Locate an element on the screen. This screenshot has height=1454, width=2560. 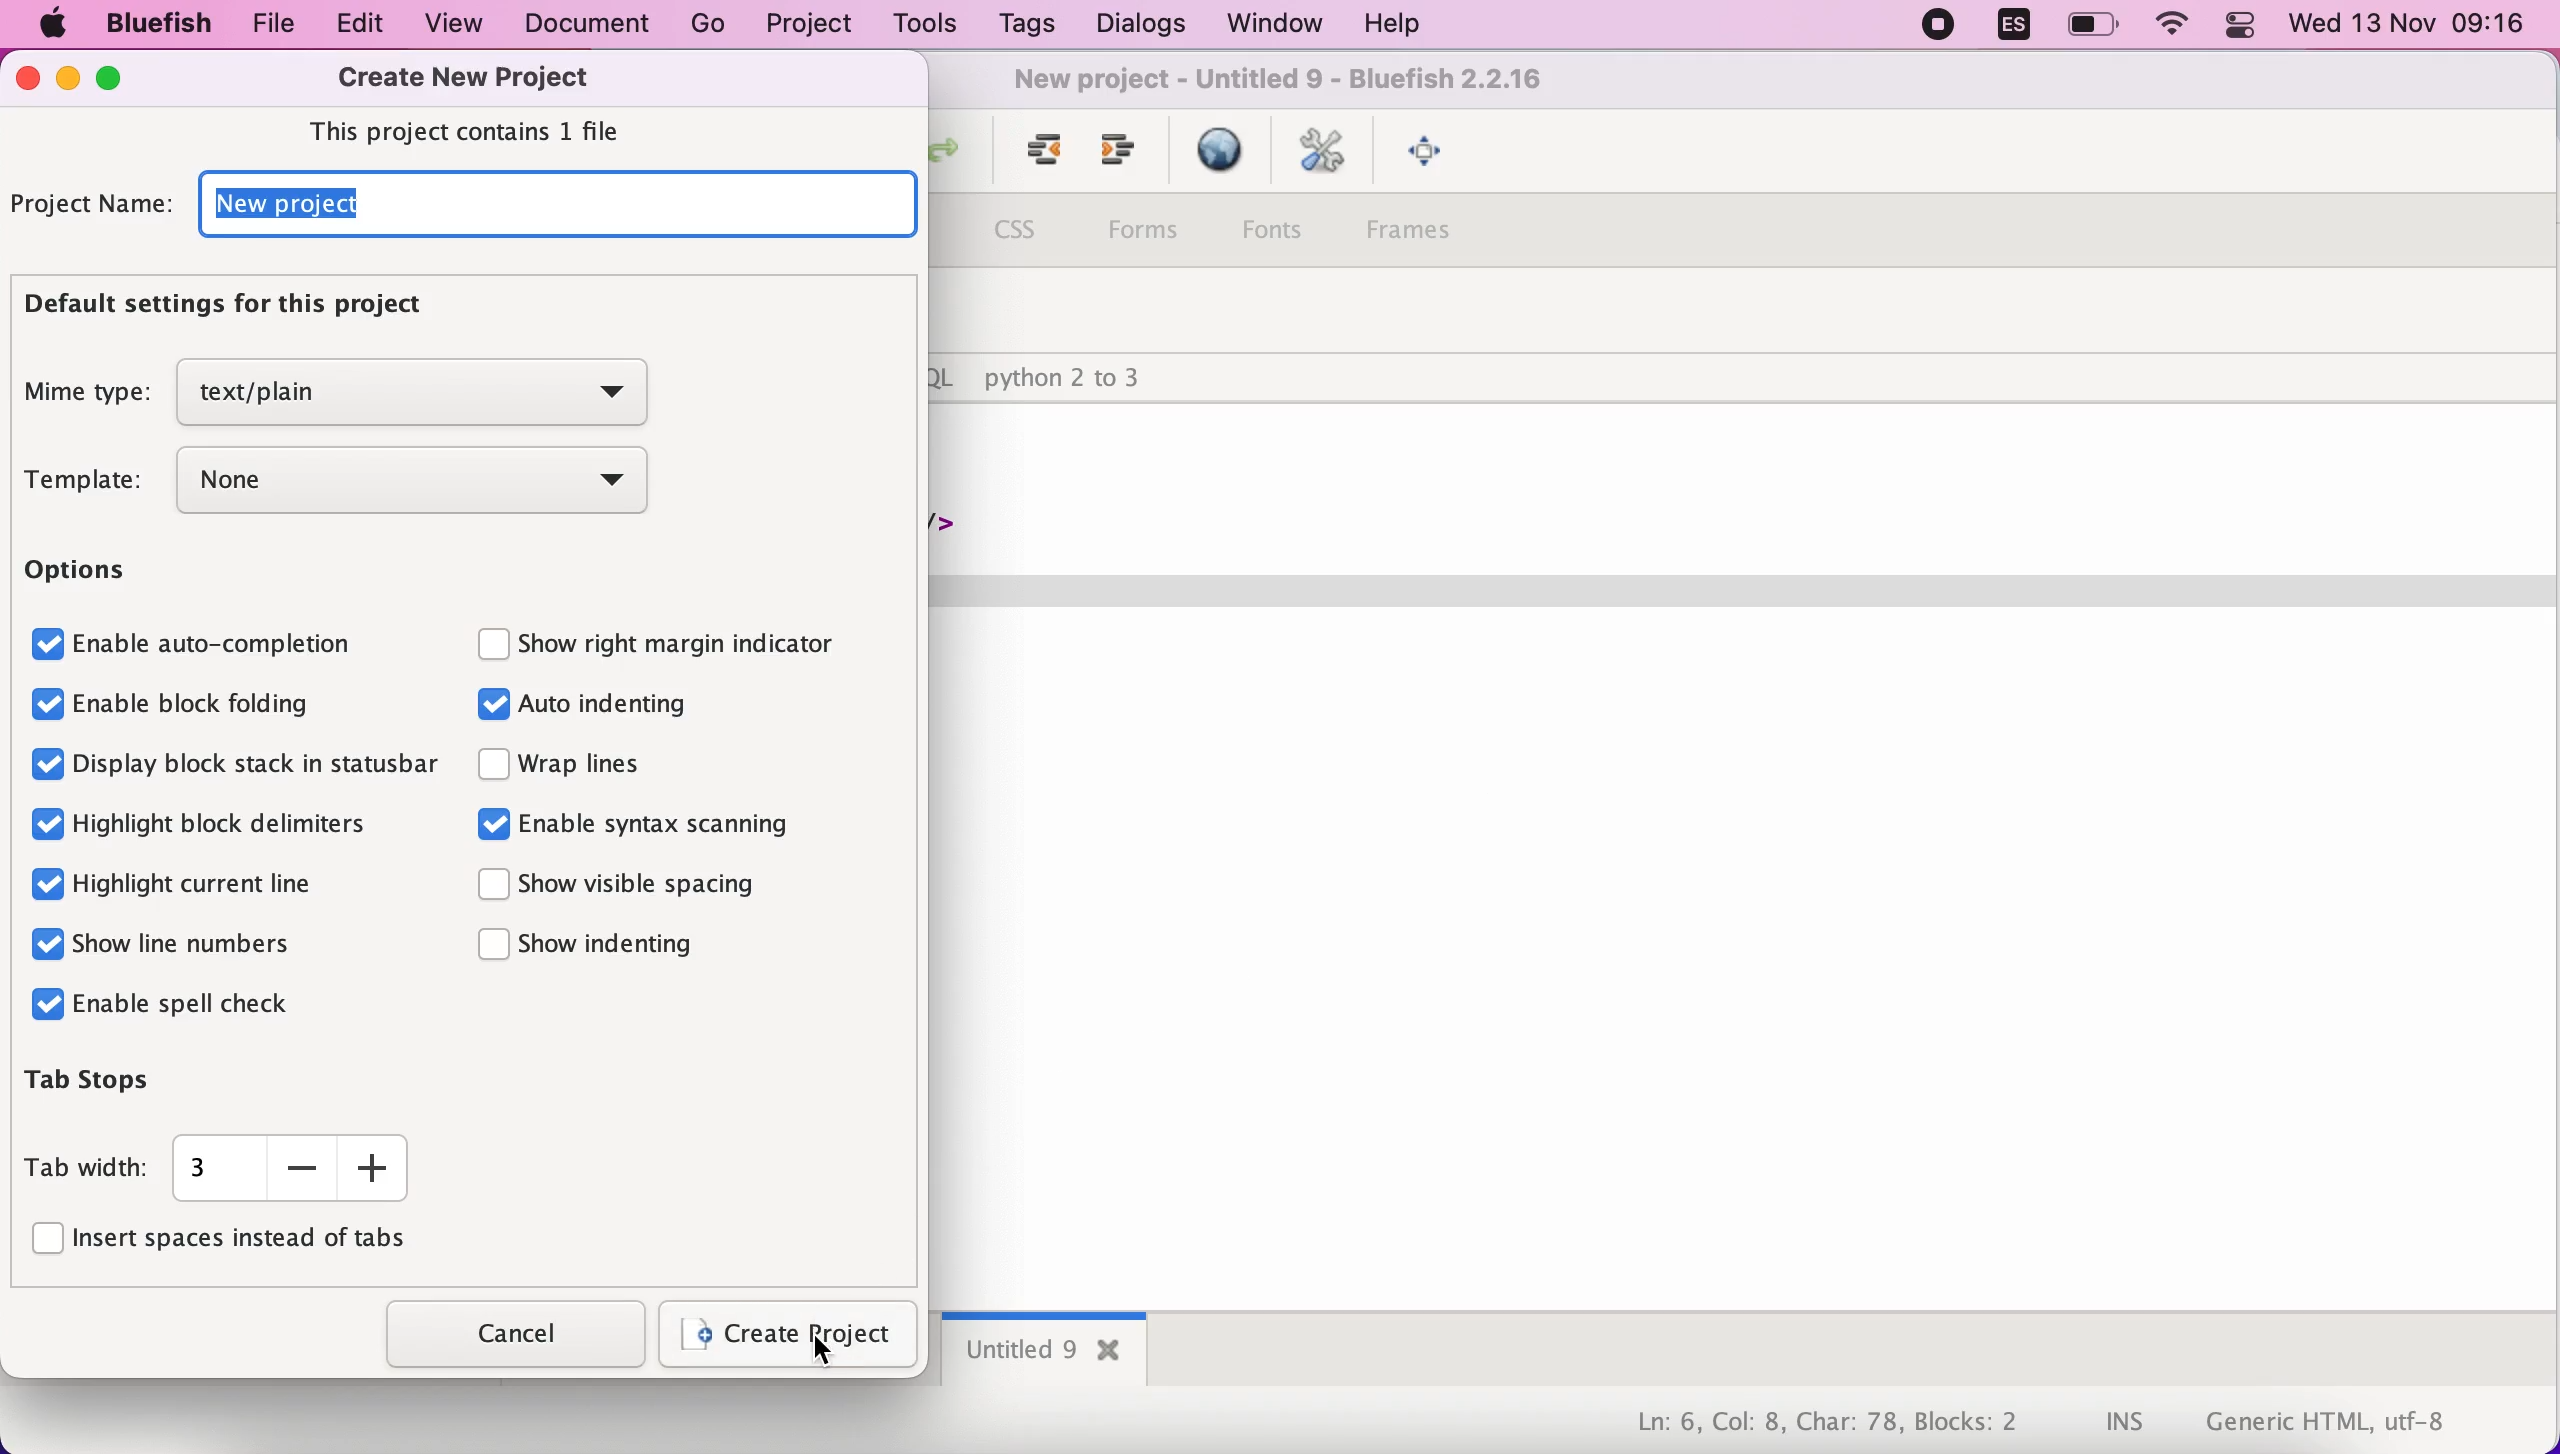
default settings for this projects is located at coordinates (243, 309).